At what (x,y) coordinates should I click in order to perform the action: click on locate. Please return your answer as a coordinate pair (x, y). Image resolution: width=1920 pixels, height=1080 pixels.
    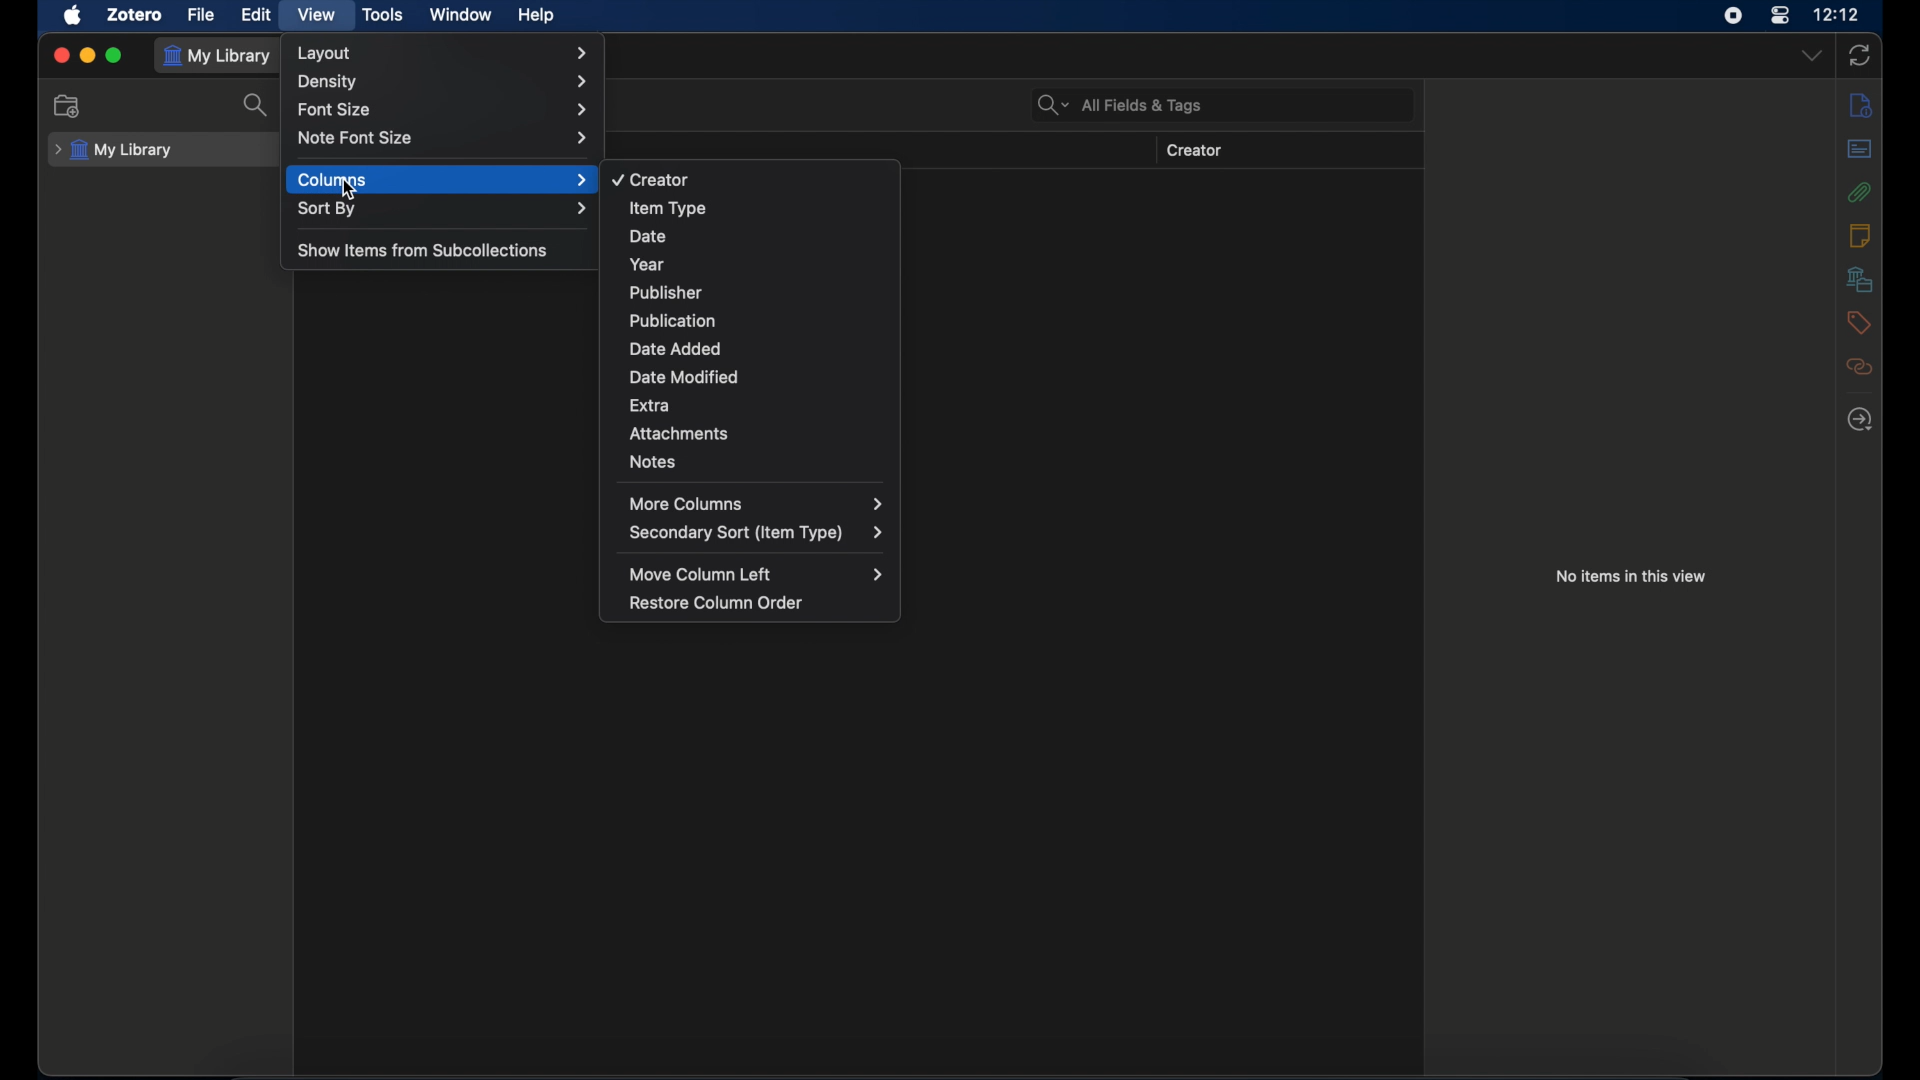
    Looking at the image, I should click on (1861, 419).